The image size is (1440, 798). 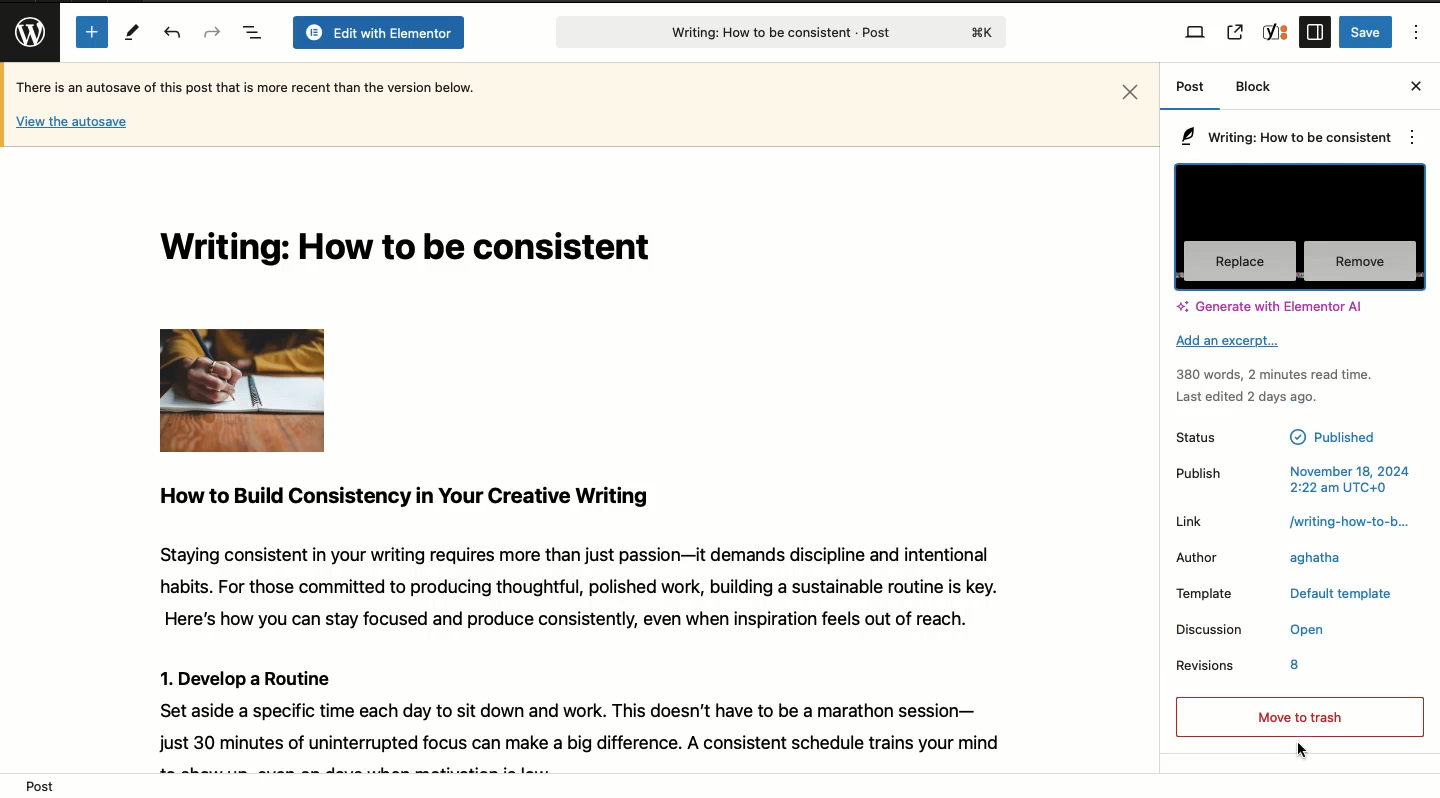 What do you see at coordinates (1366, 32) in the screenshot?
I see `Save` at bounding box center [1366, 32].